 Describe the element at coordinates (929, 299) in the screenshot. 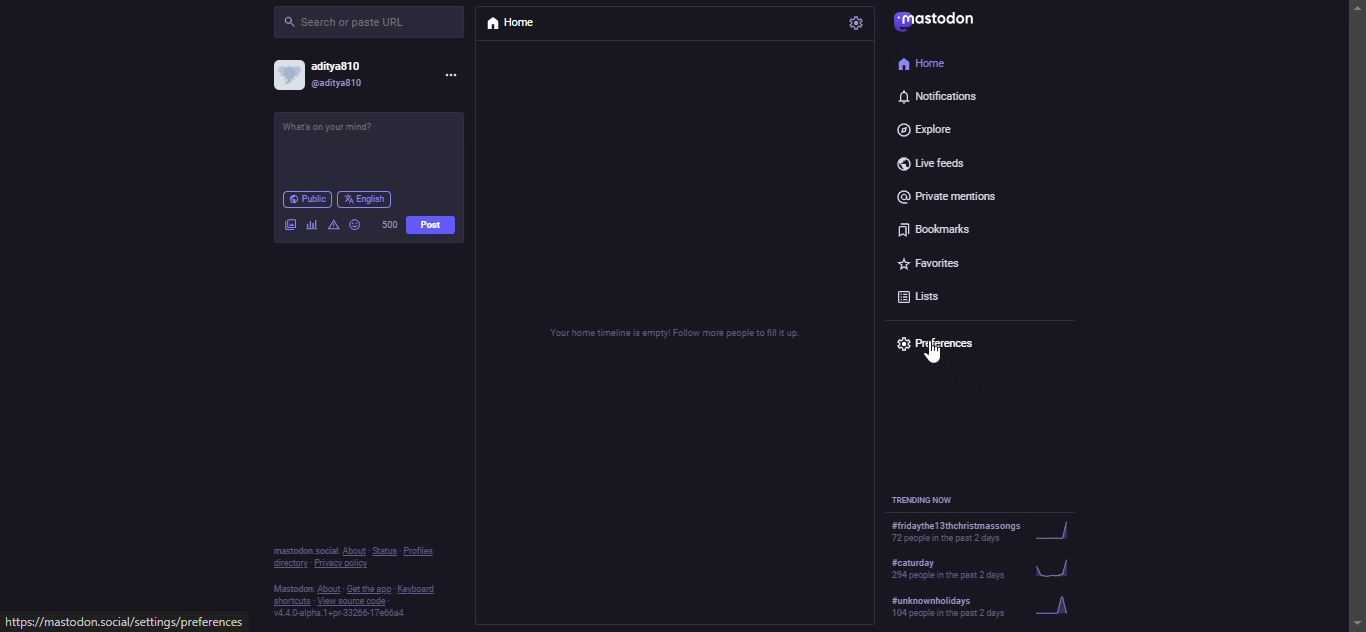

I see `lists` at that location.